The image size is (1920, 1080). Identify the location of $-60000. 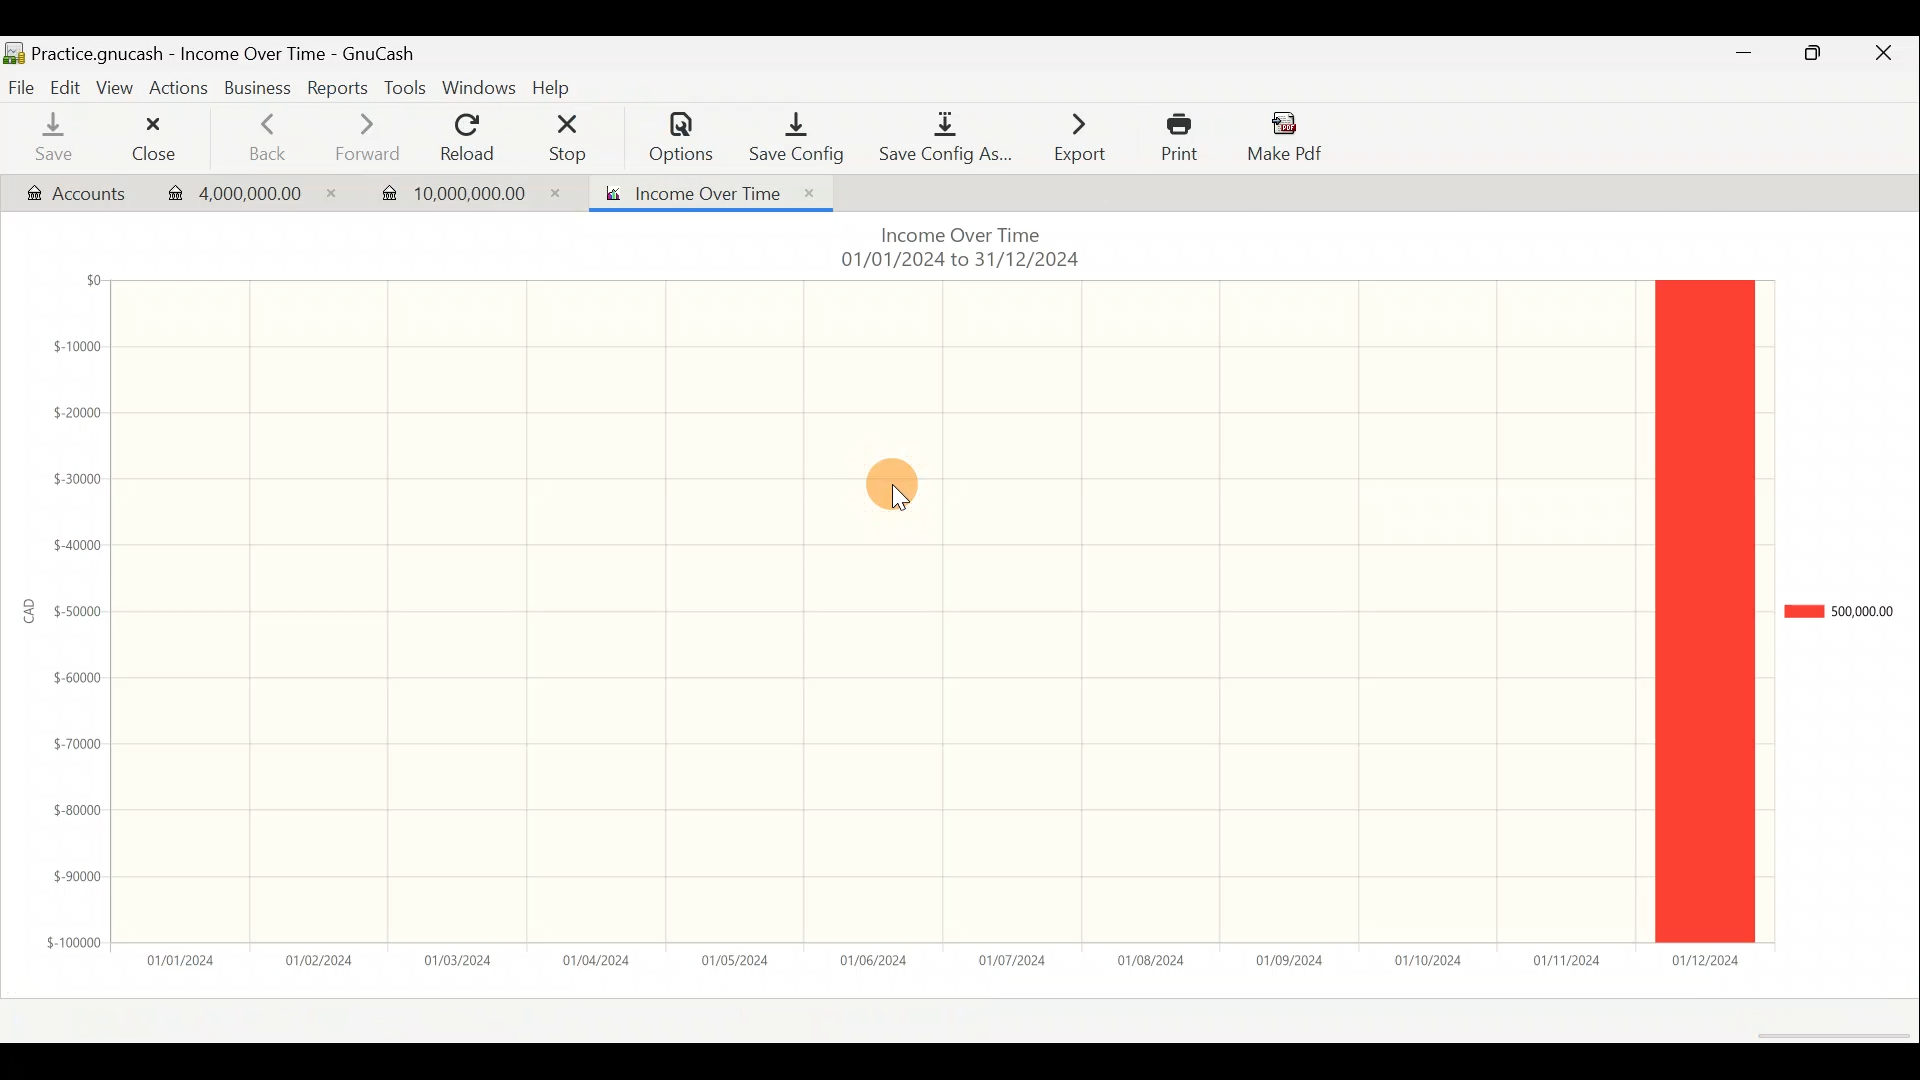
(76, 678).